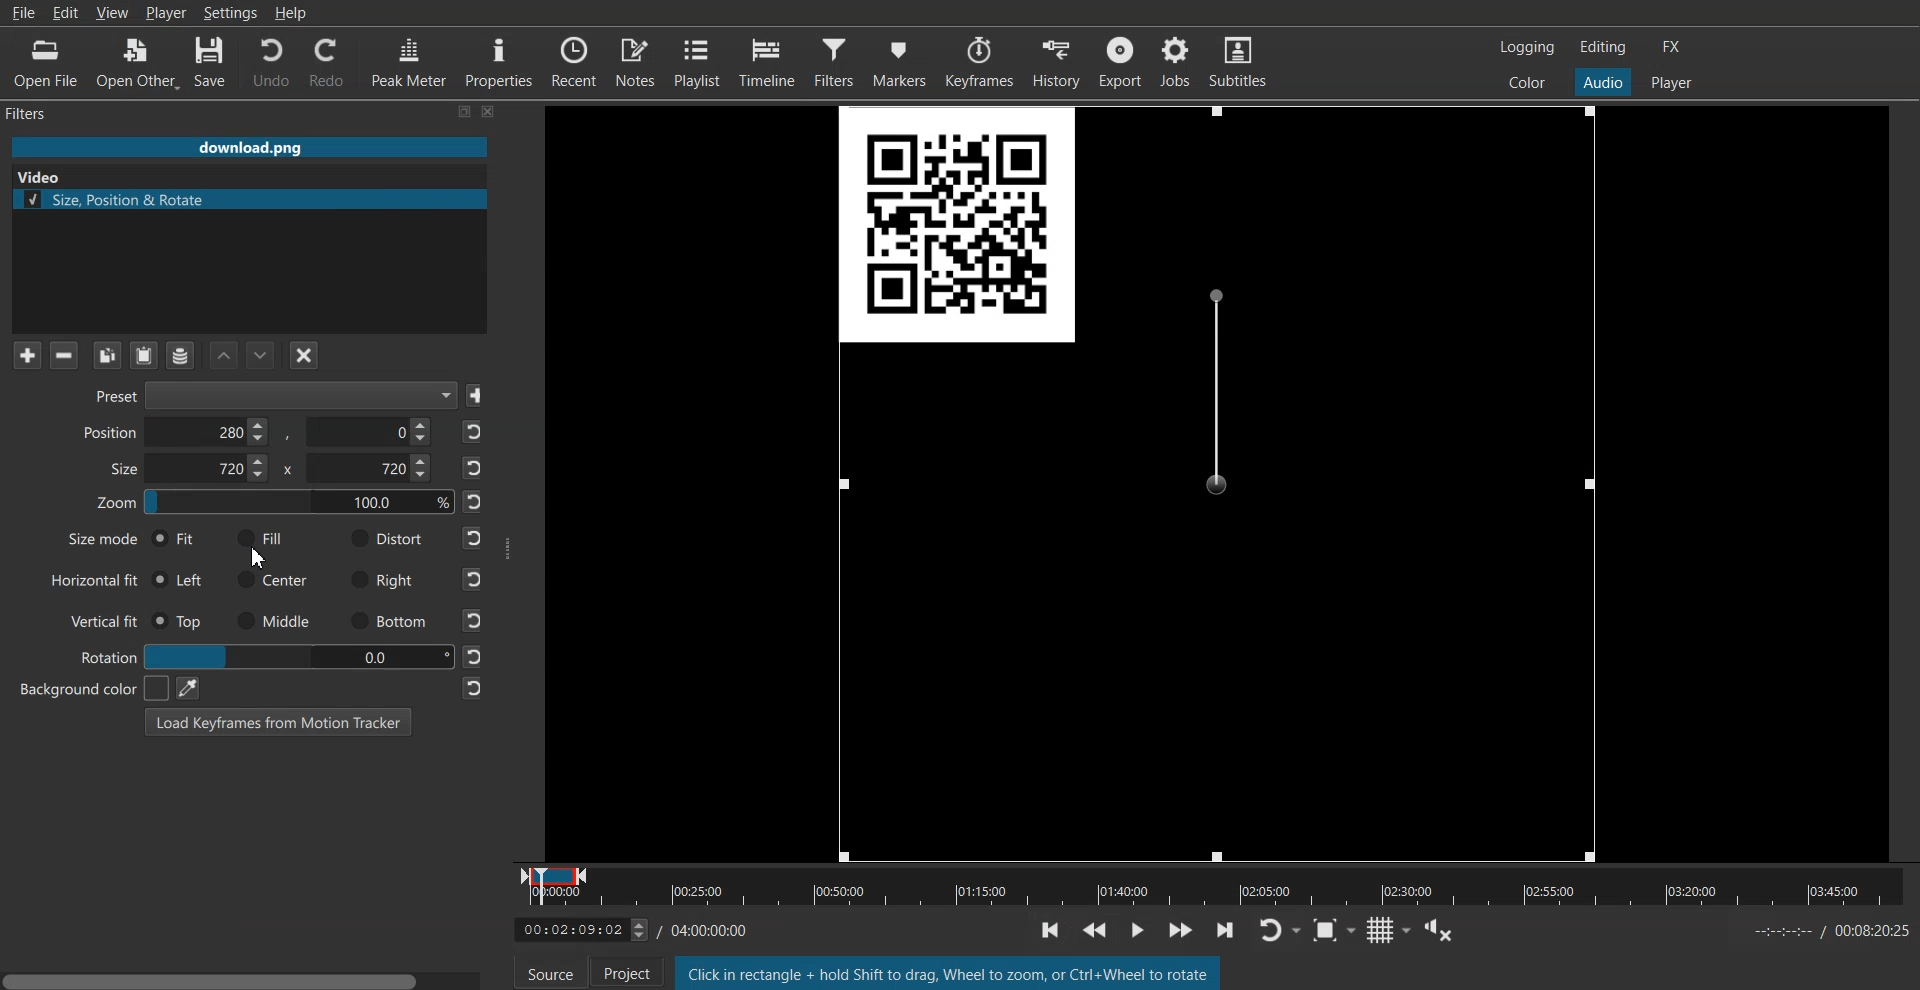 Image resolution: width=1920 pixels, height=990 pixels. I want to click on Properties, so click(498, 62).